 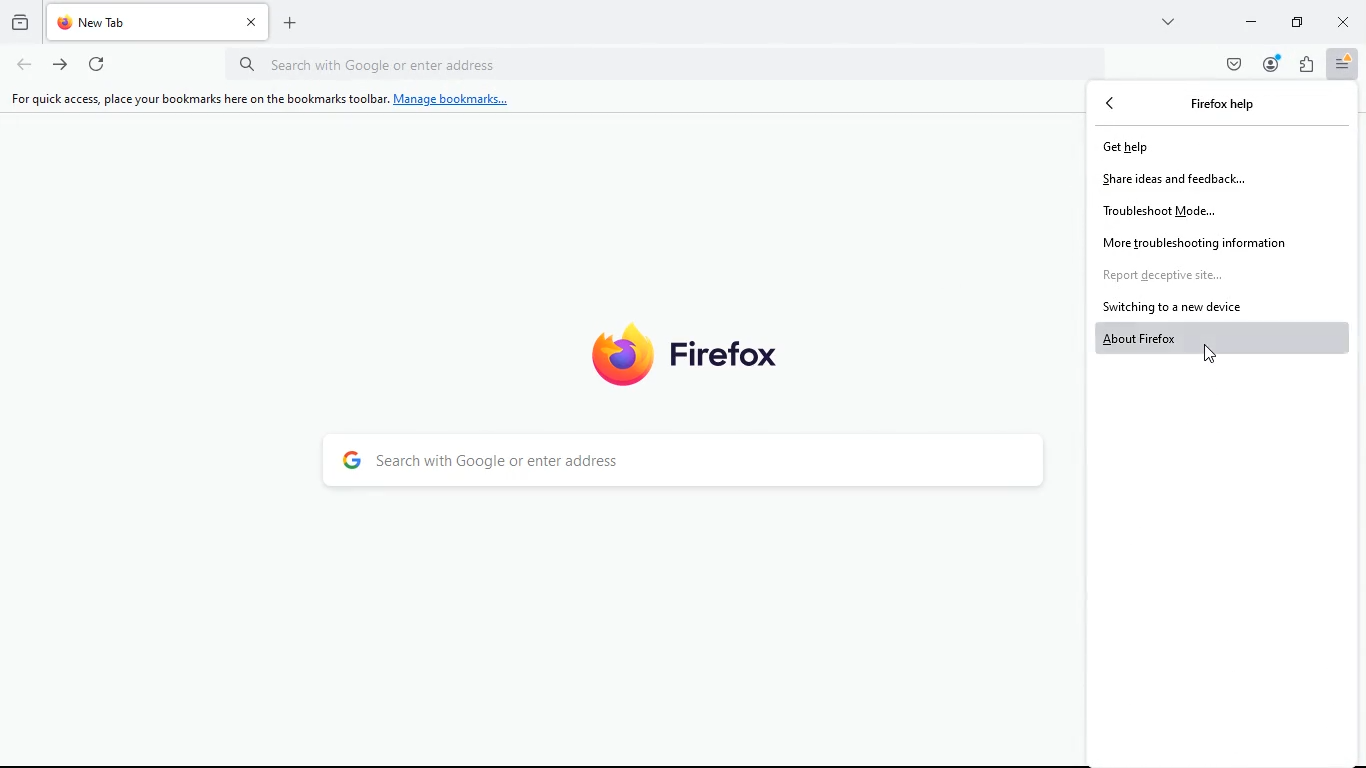 What do you see at coordinates (1293, 22) in the screenshot?
I see `maximize` at bounding box center [1293, 22].